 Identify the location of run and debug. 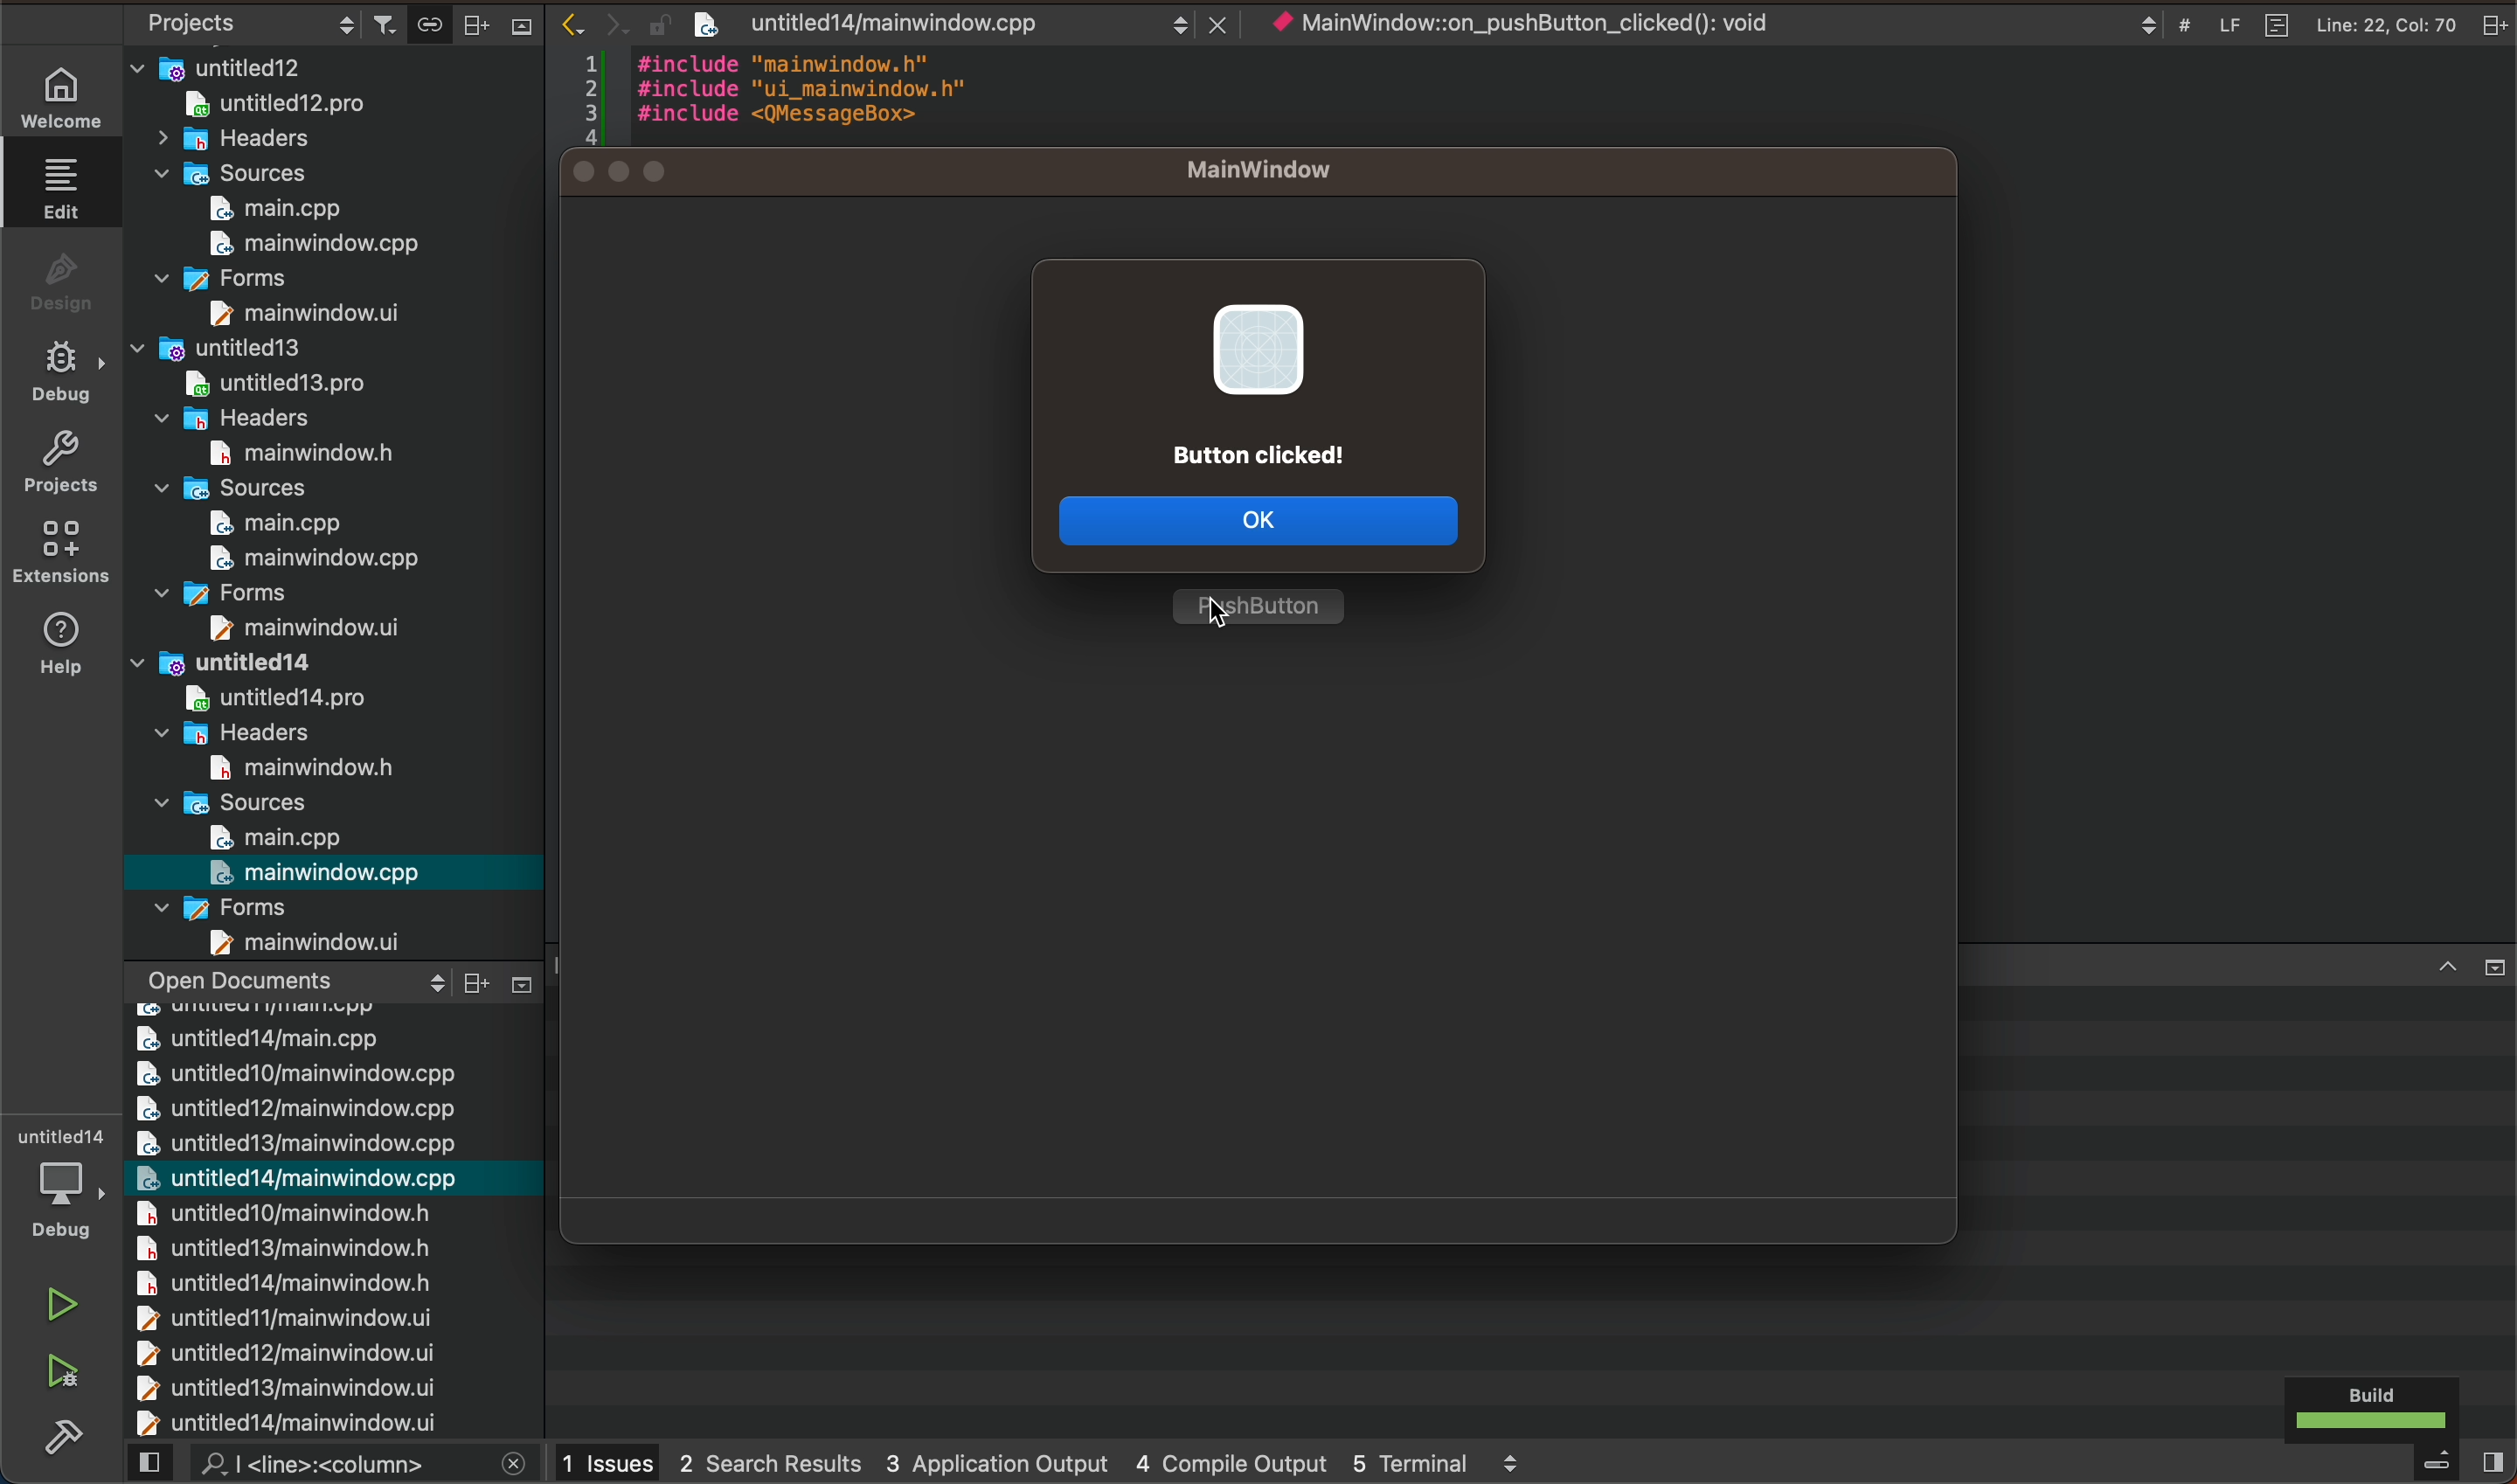
(64, 1373).